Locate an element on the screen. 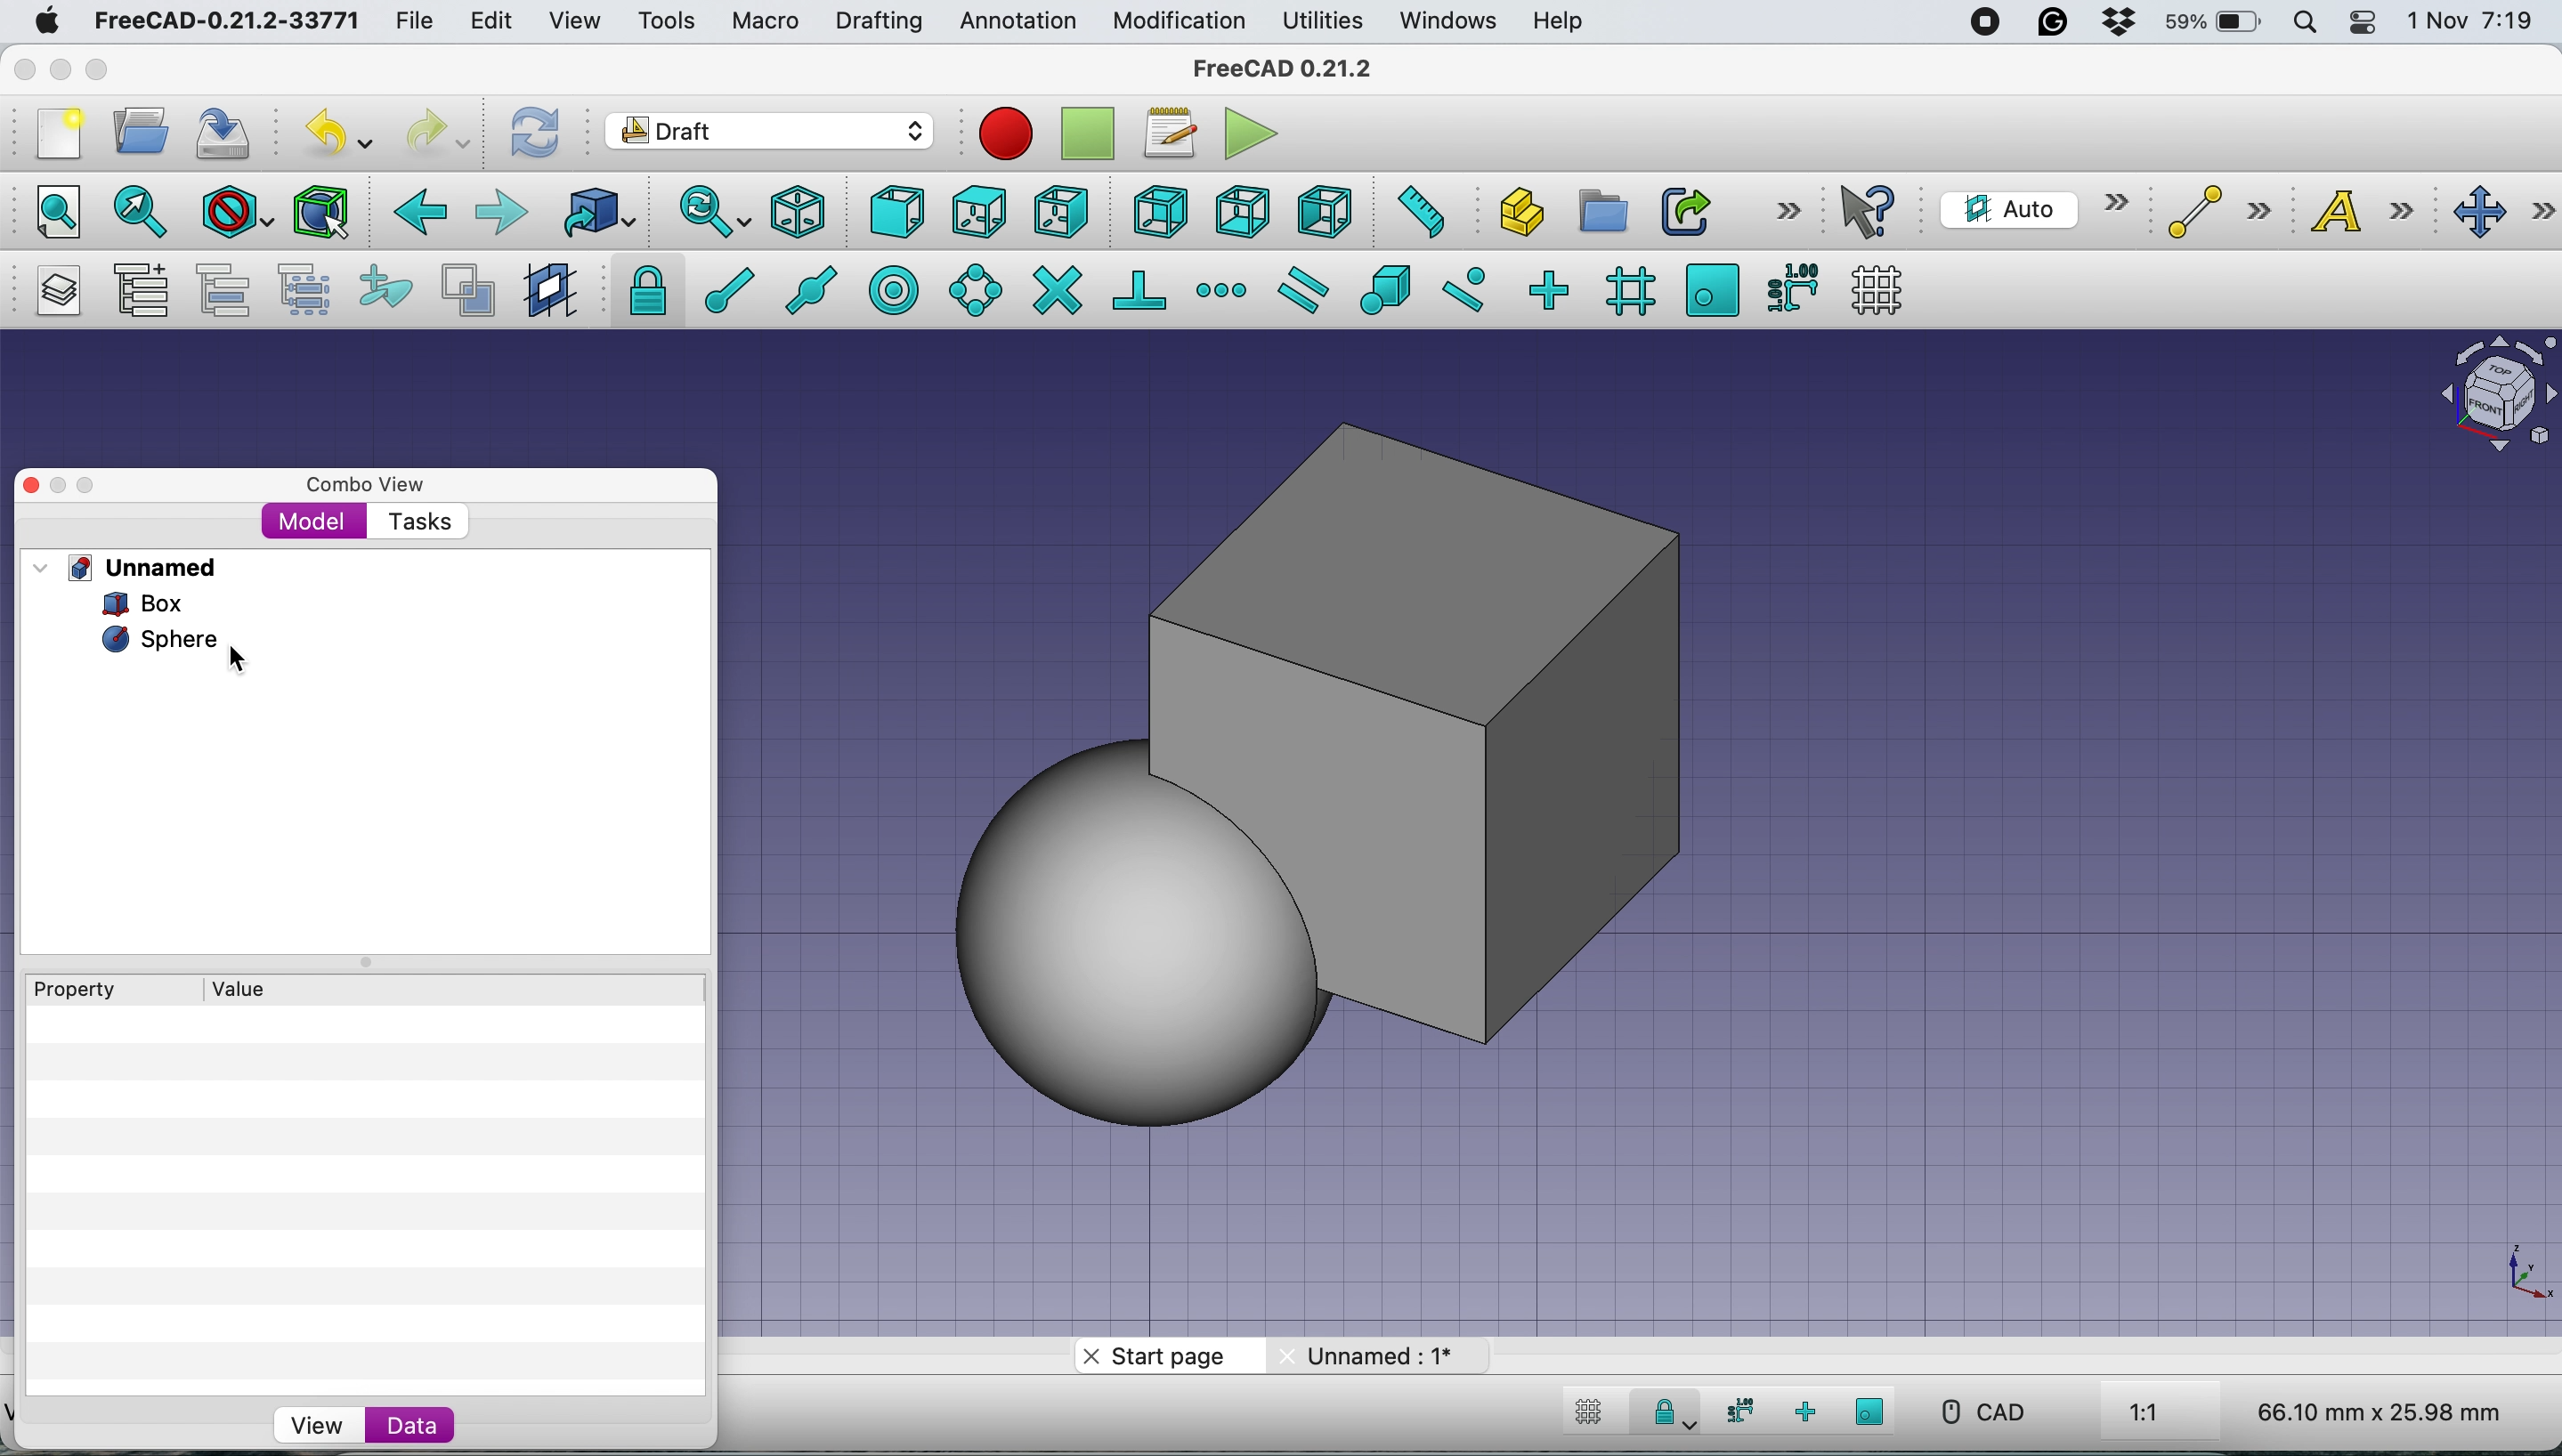 The image size is (2562, 1456). record macros is located at coordinates (1006, 133).